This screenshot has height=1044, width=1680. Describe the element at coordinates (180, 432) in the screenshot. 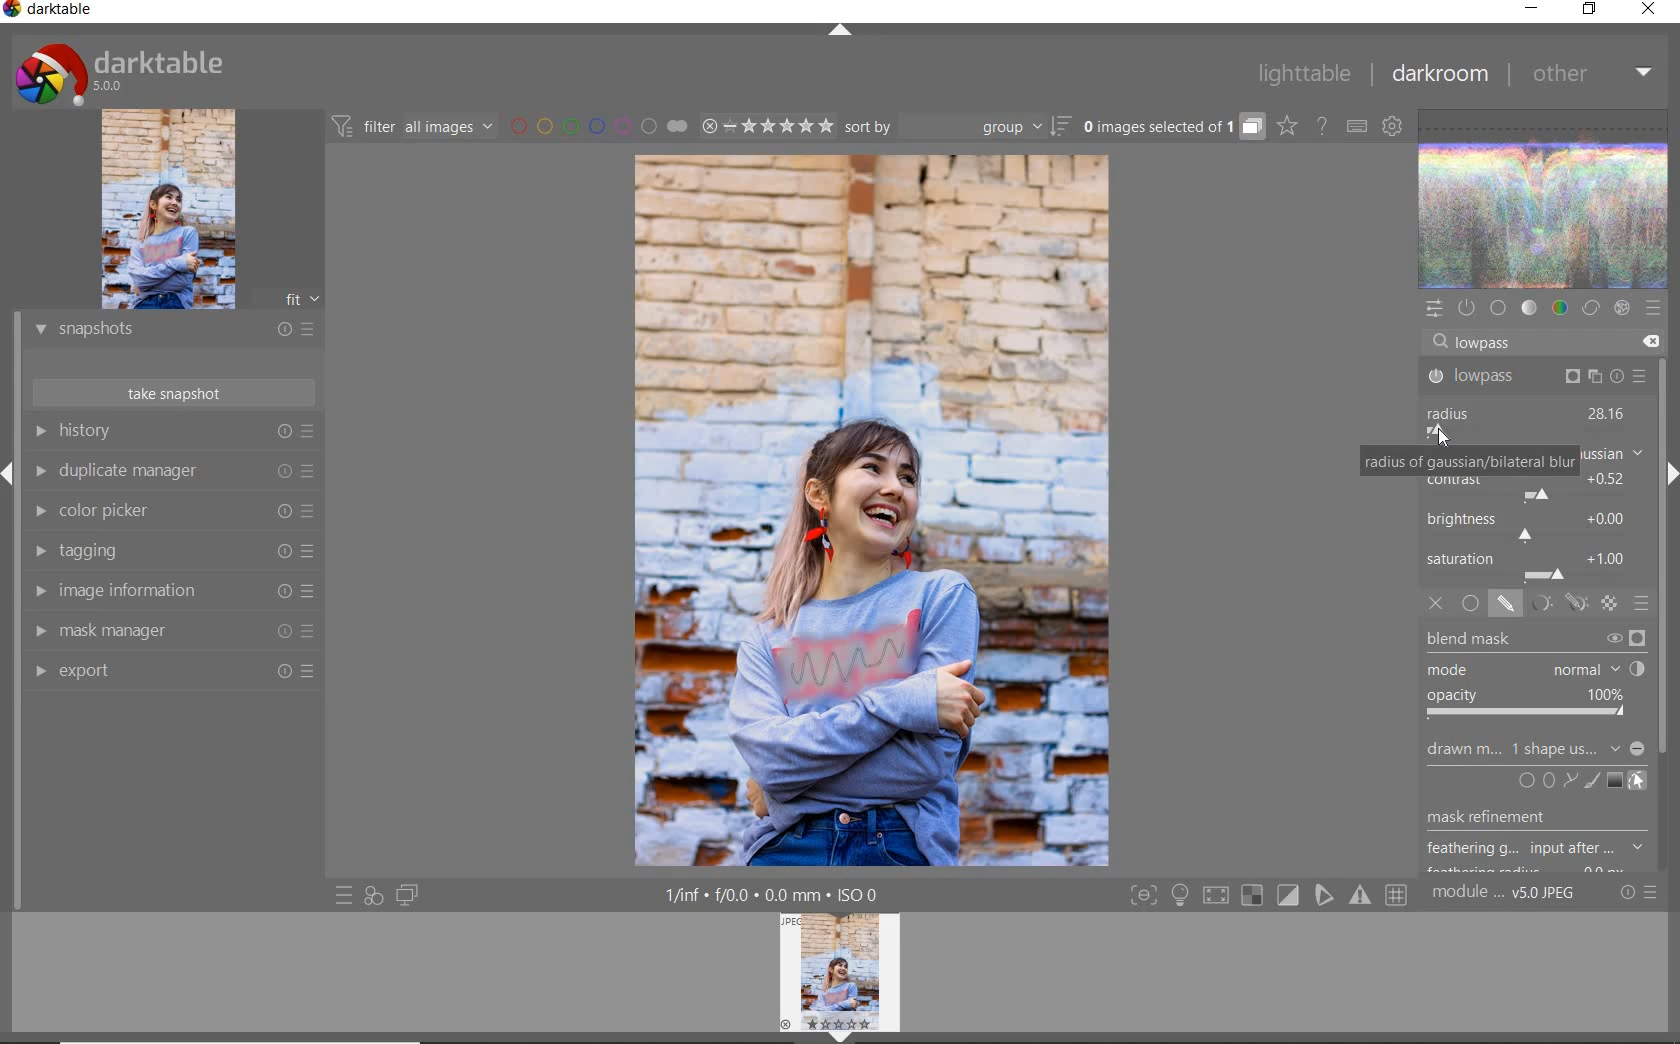

I see `history` at that location.